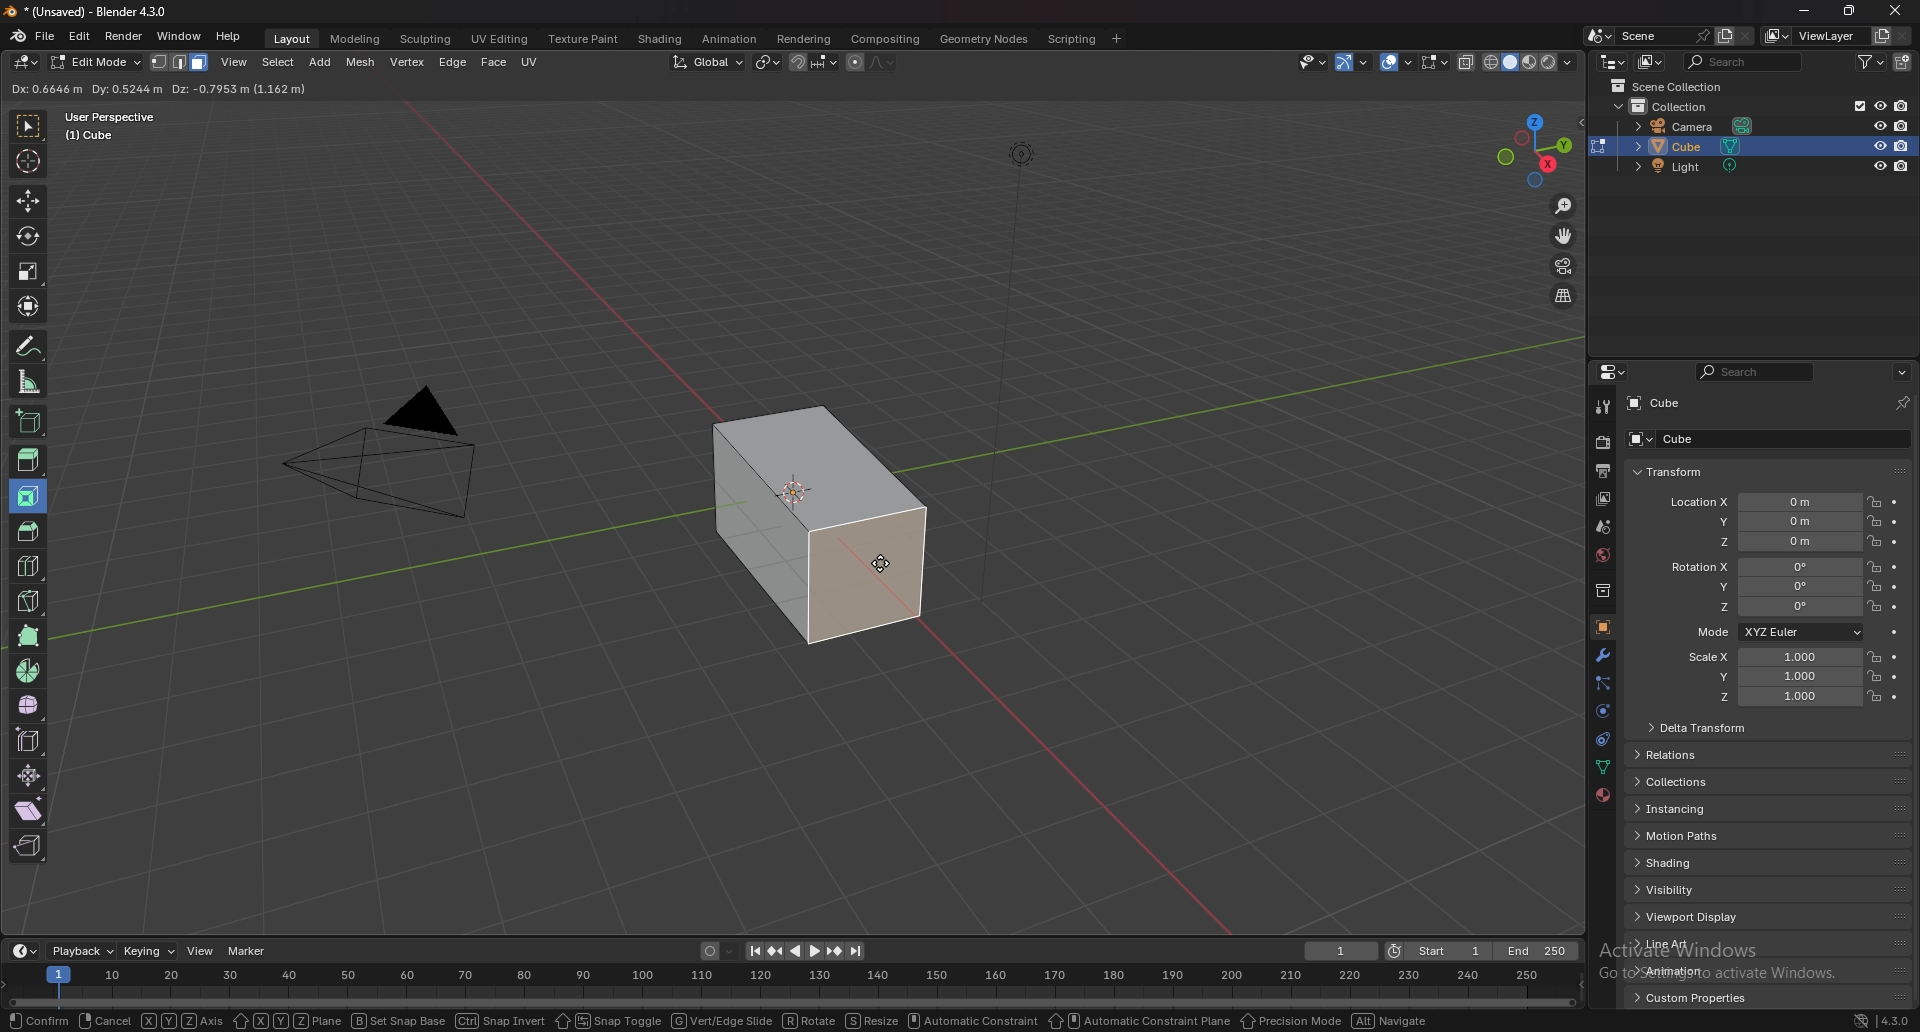  What do you see at coordinates (1393, 1021) in the screenshot?
I see `navigate` at bounding box center [1393, 1021].